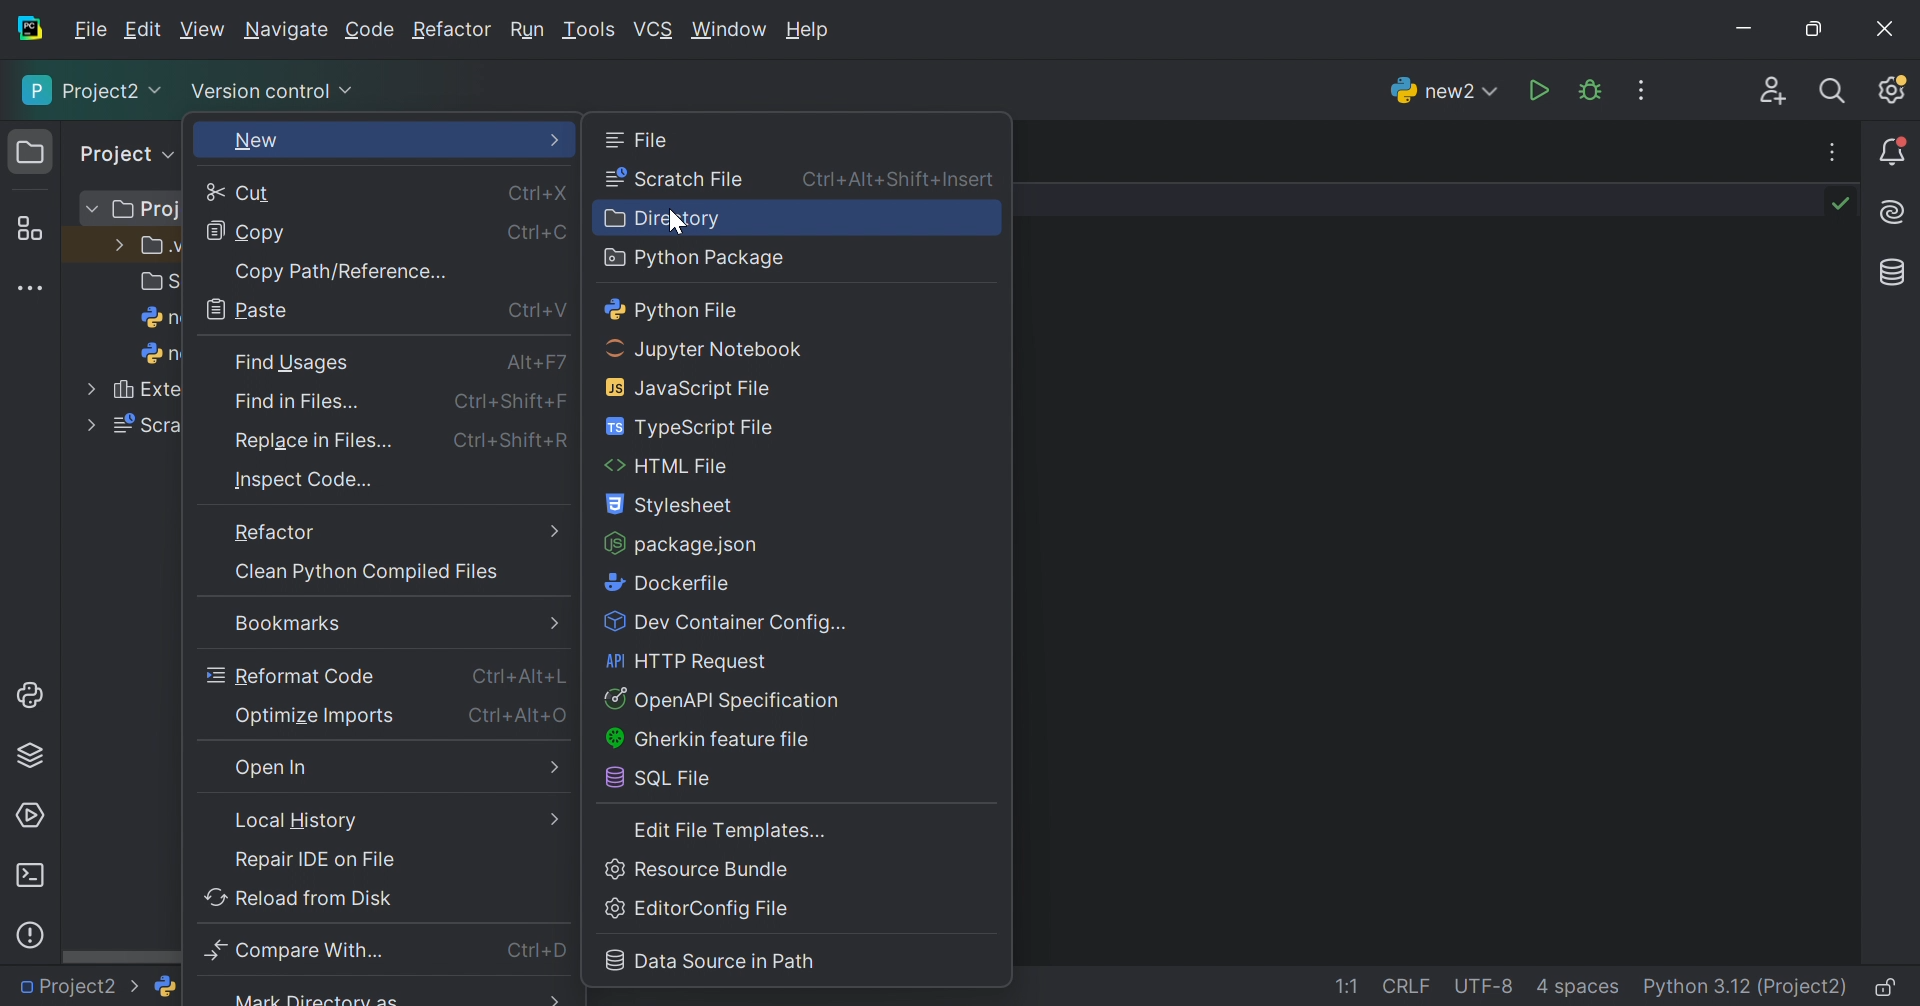 This screenshot has height=1006, width=1920. Describe the element at coordinates (513, 443) in the screenshot. I see `Ctrl+Shift+R` at that location.